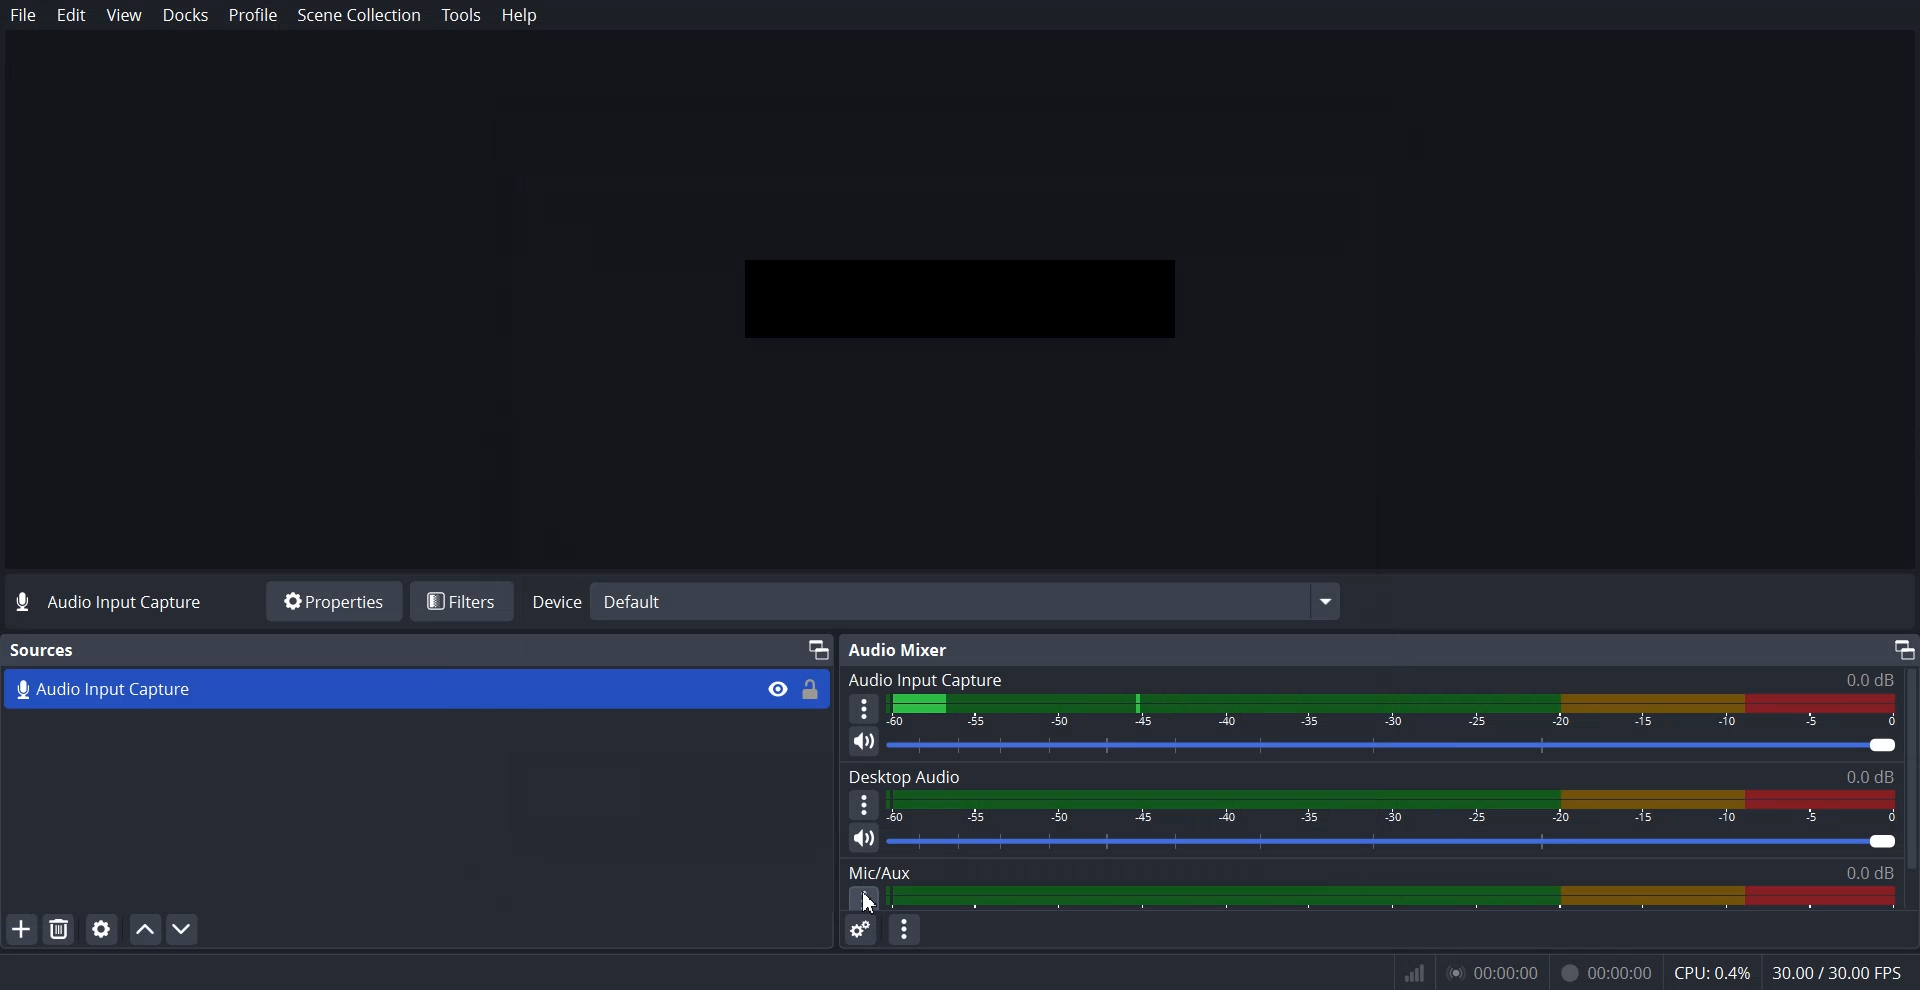  What do you see at coordinates (253, 15) in the screenshot?
I see `Profile` at bounding box center [253, 15].